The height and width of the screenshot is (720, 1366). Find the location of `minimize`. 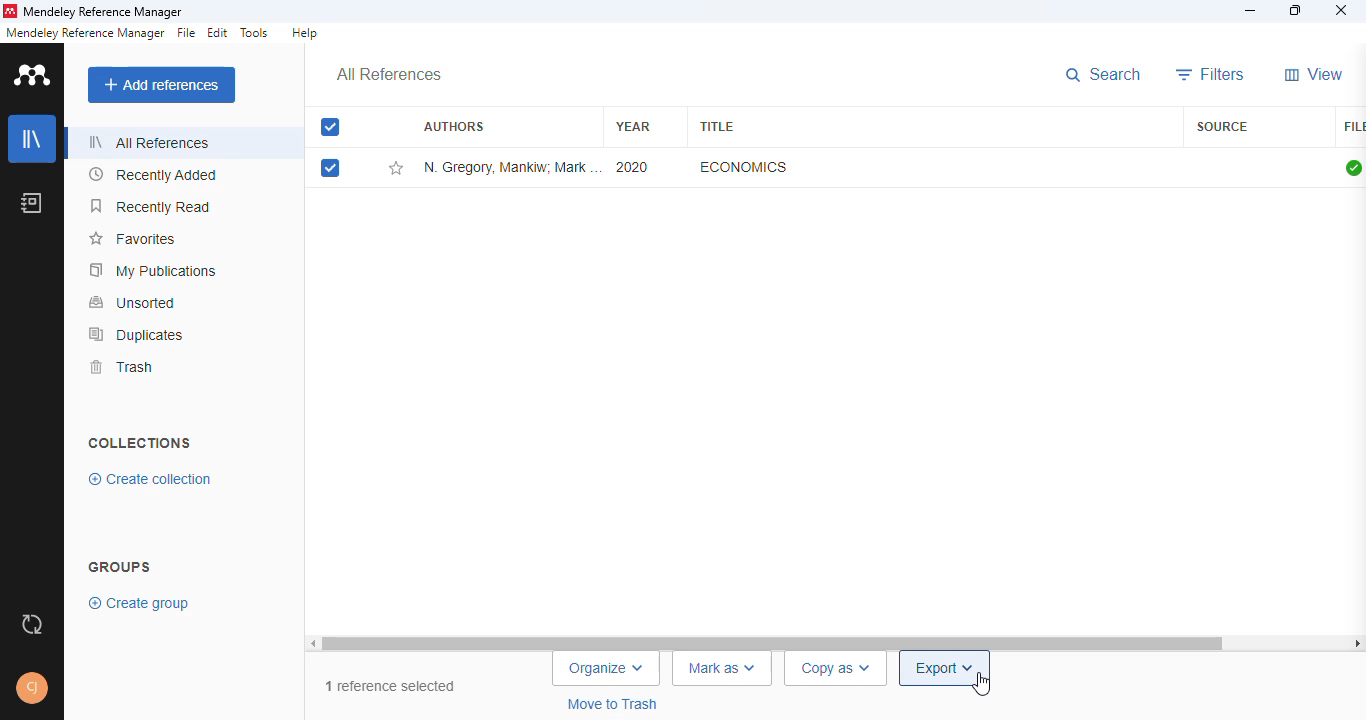

minimize is located at coordinates (1250, 11).